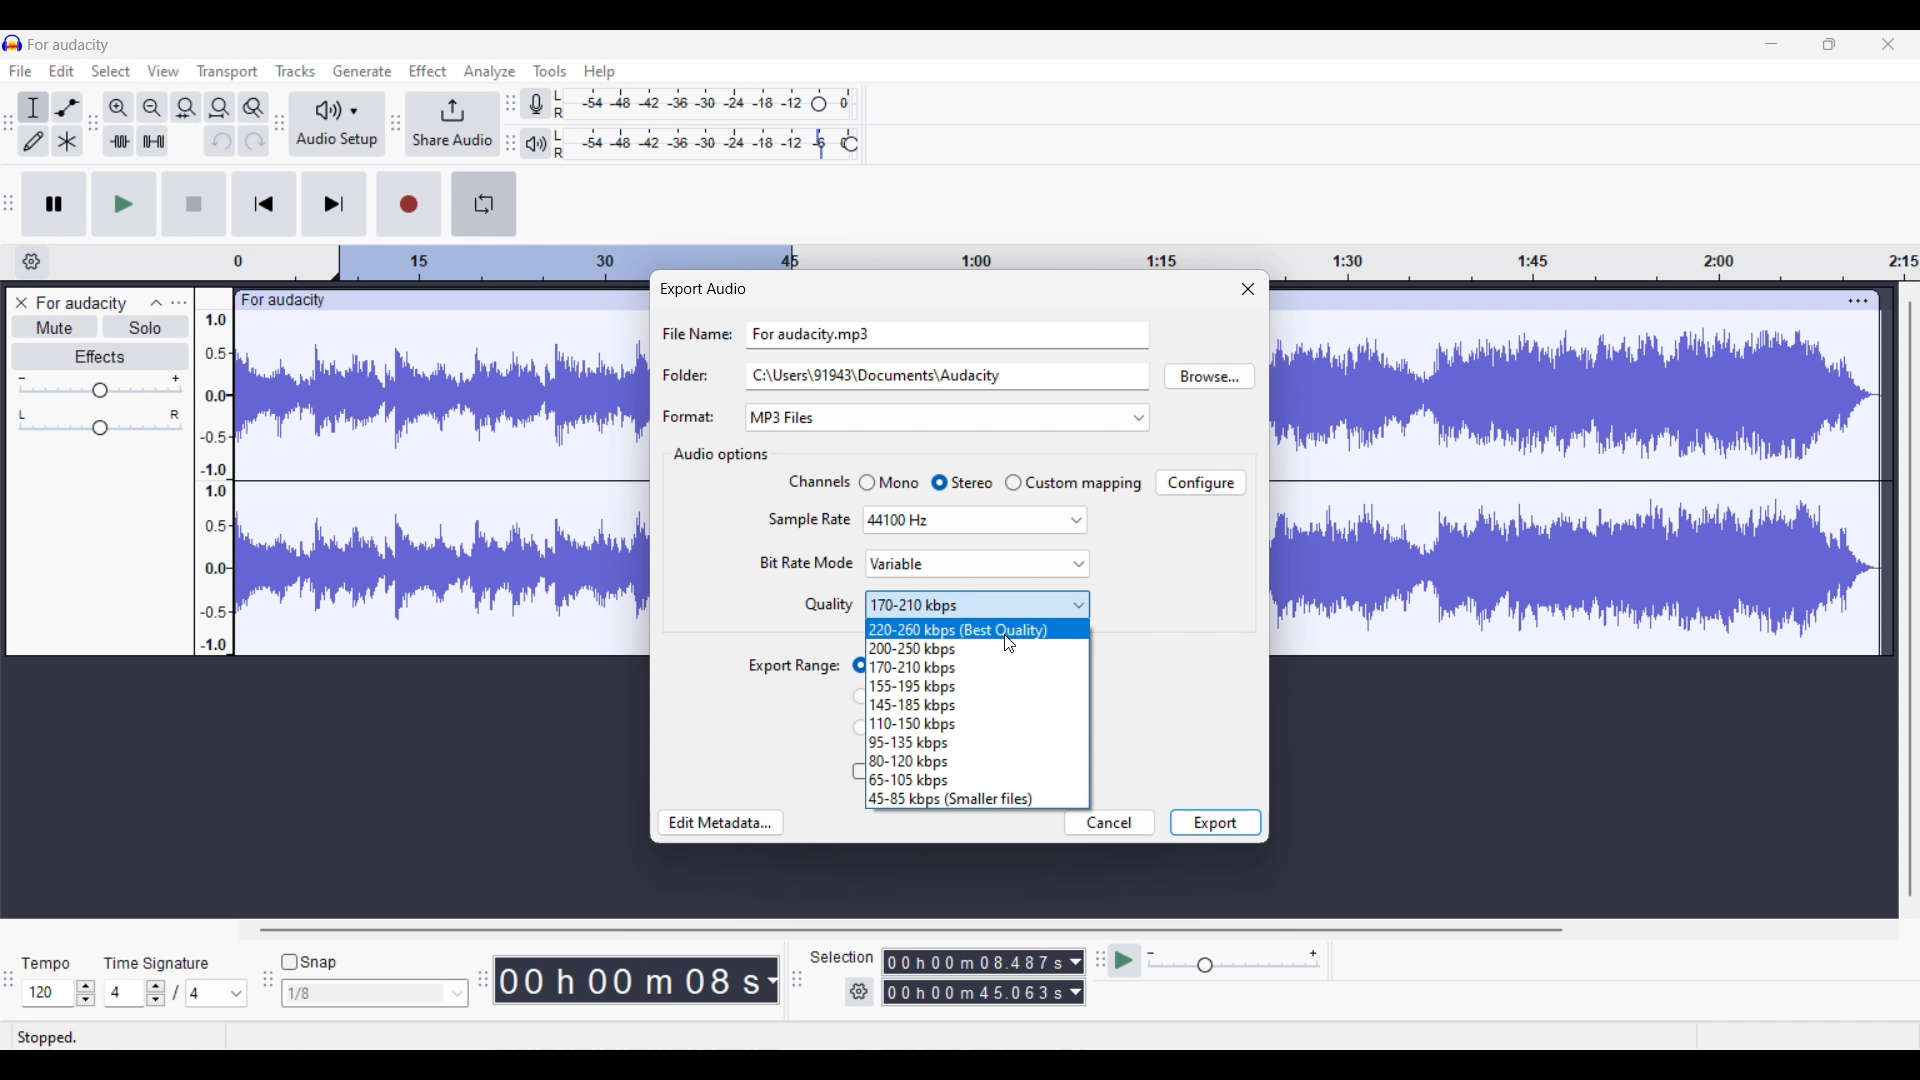  What do you see at coordinates (86, 993) in the screenshot?
I see `Increase/Decrease tempo` at bounding box center [86, 993].